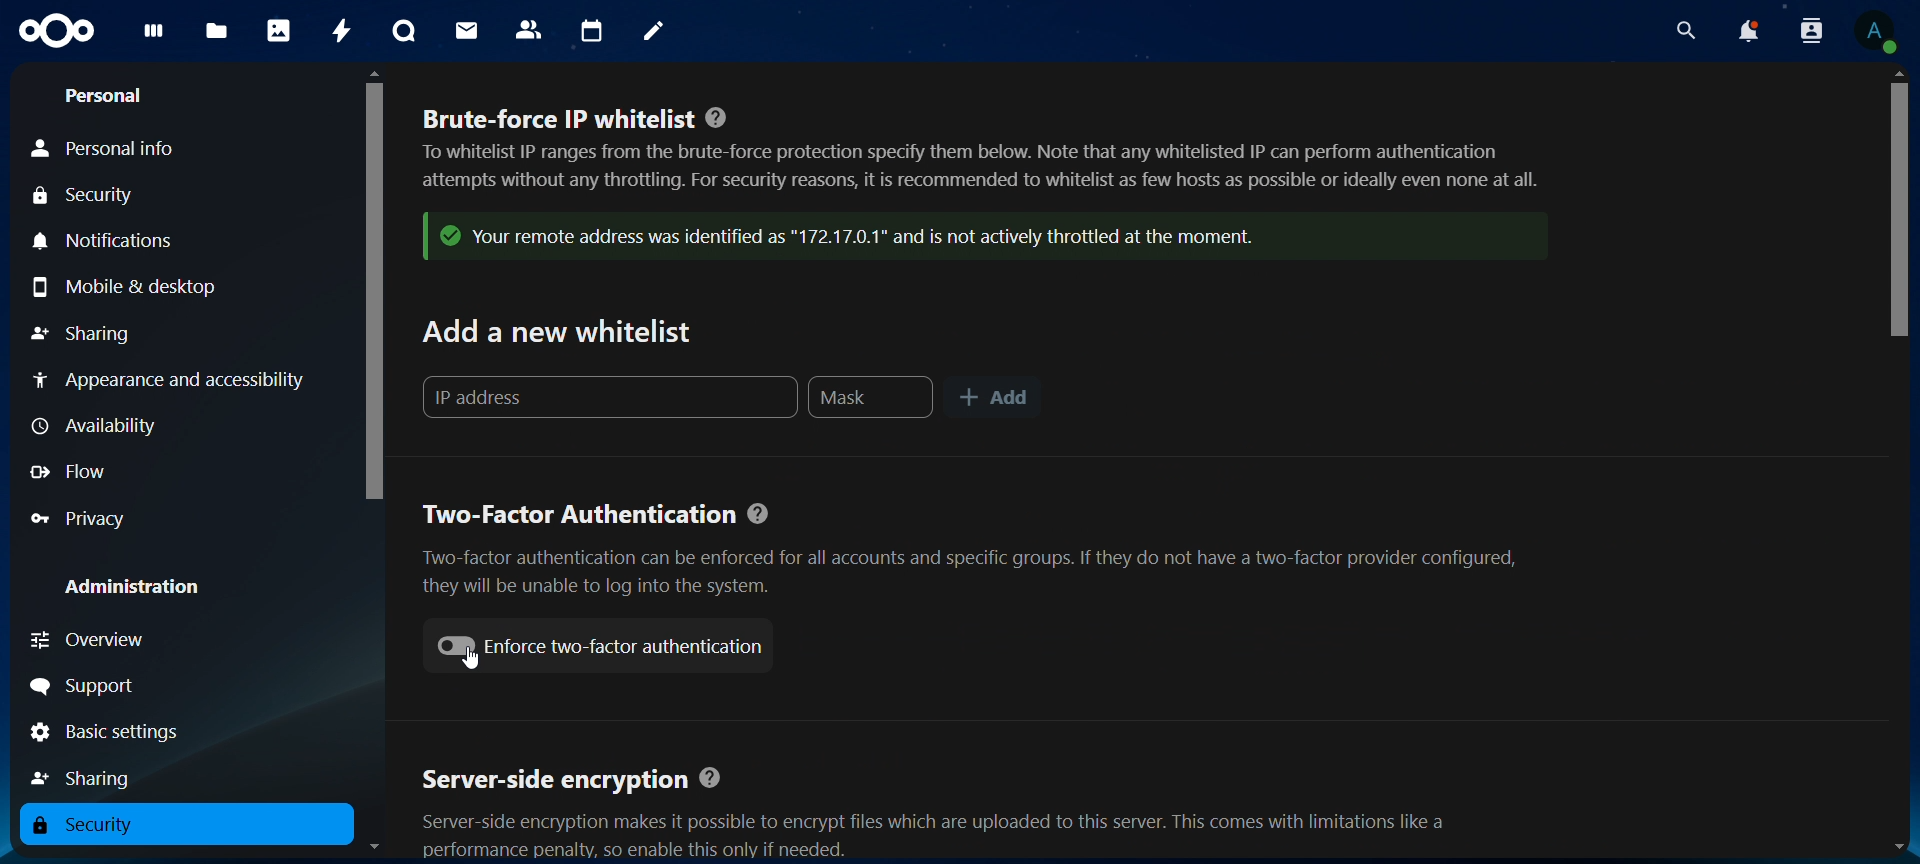 The width and height of the screenshot is (1920, 864). What do you see at coordinates (68, 473) in the screenshot?
I see `flow` at bounding box center [68, 473].